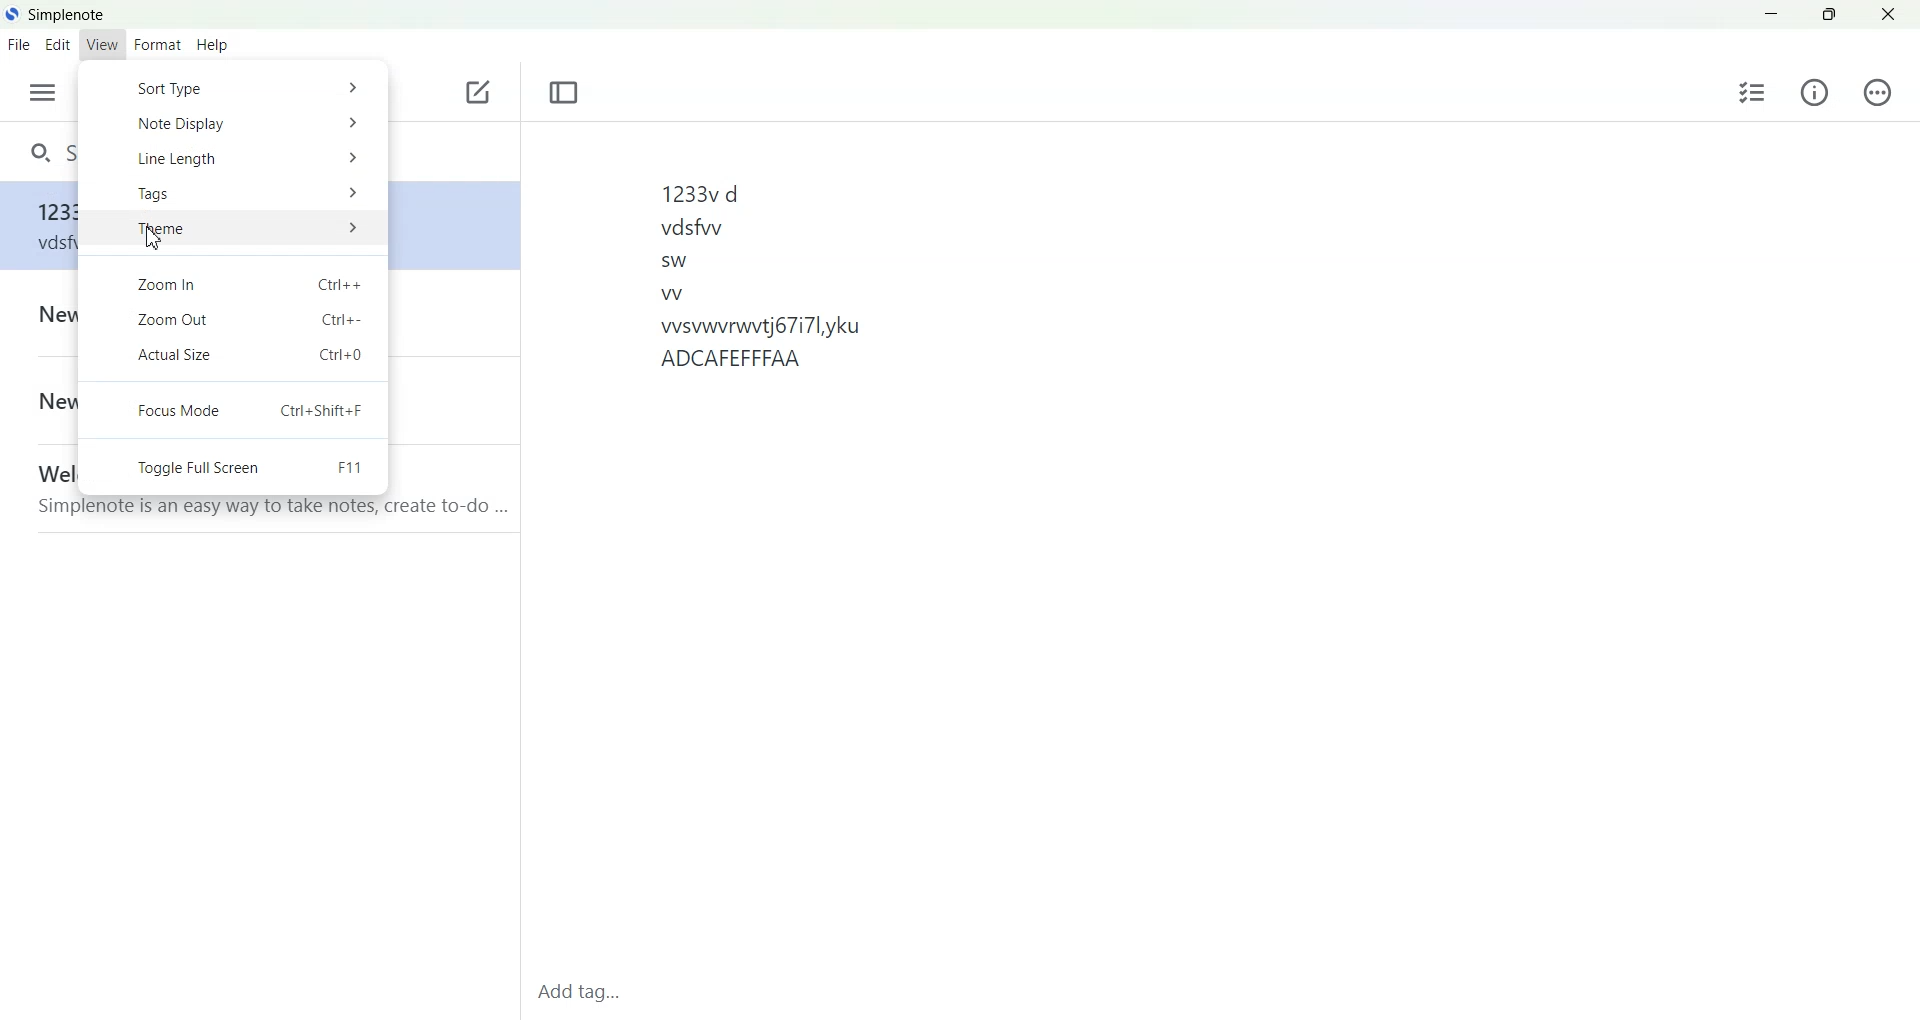 This screenshot has height=1020, width=1920. What do you see at coordinates (234, 158) in the screenshot?
I see `Line Length` at bounding box center [234, 158].